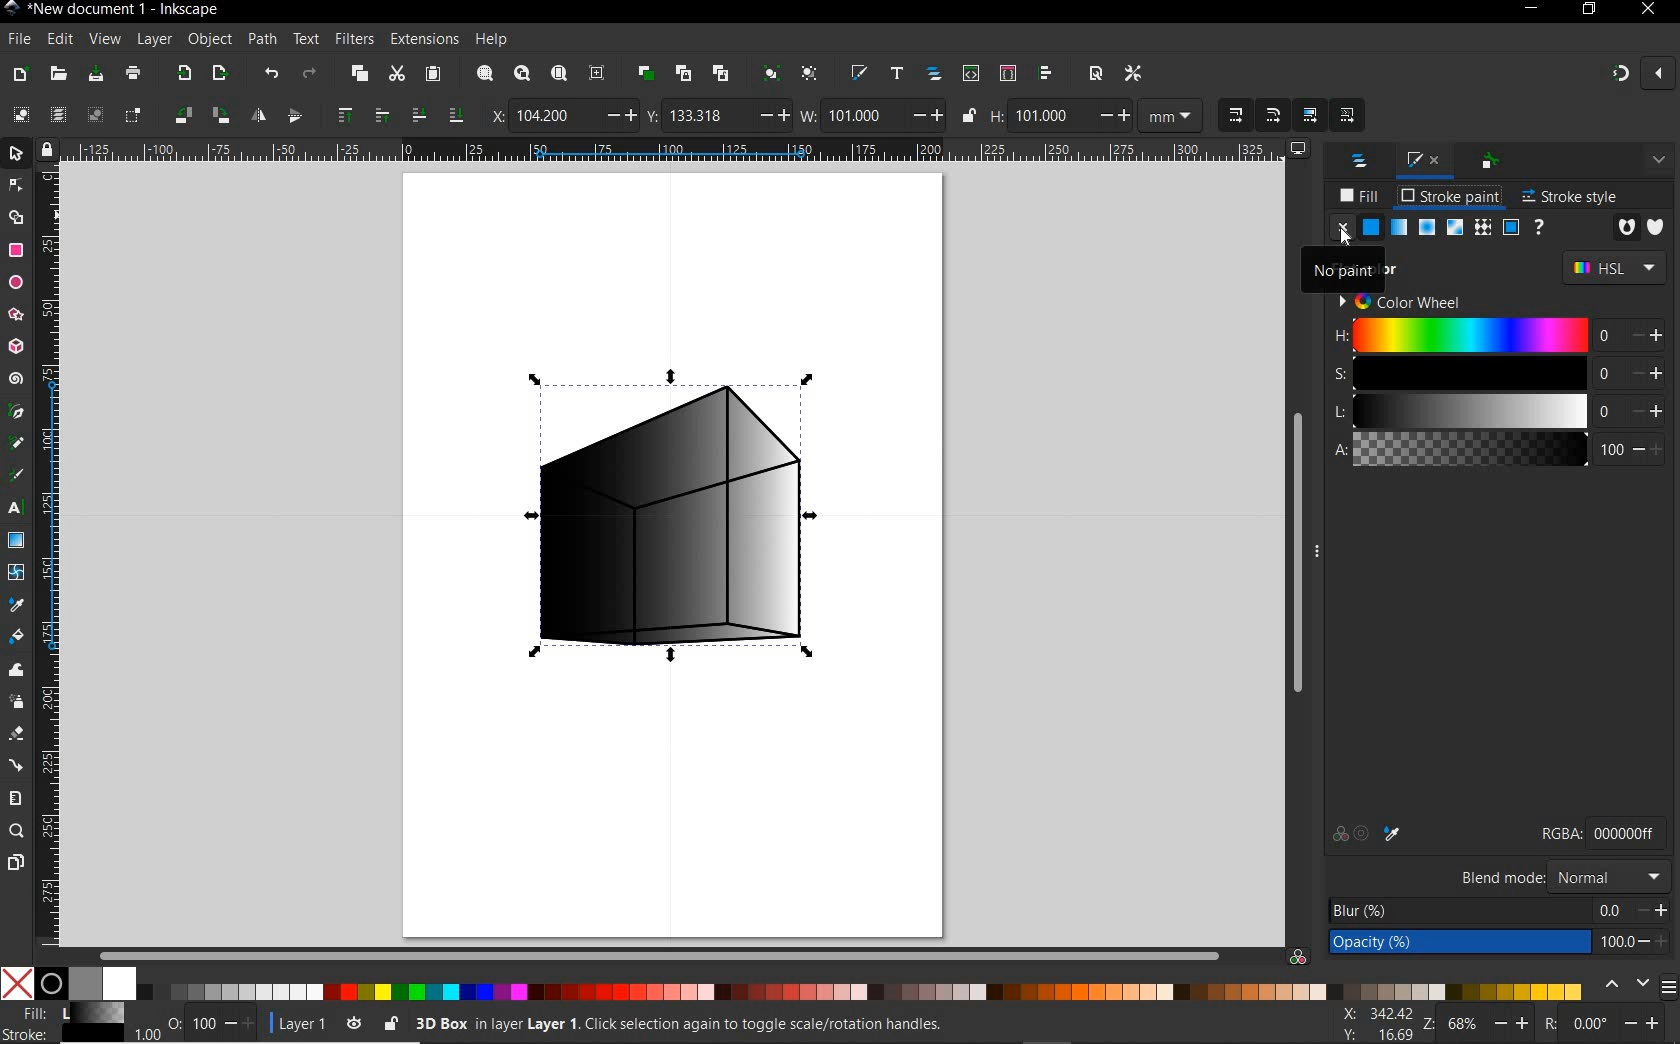  What do you see at coordinates (15, 283) in the screenshot?
I see `ELLIPSE` at bounding box center [15, 283].